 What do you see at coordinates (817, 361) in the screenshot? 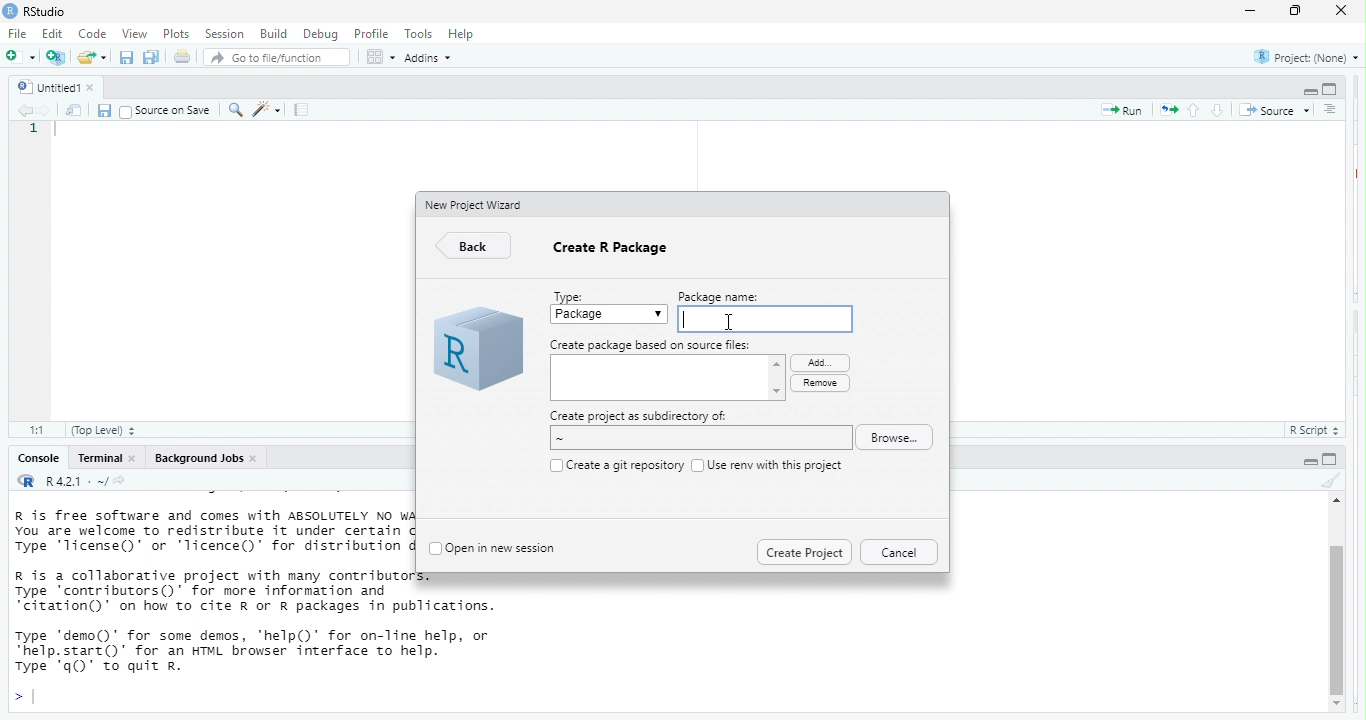
I see ` Add.` at bounding box center [817, 361].